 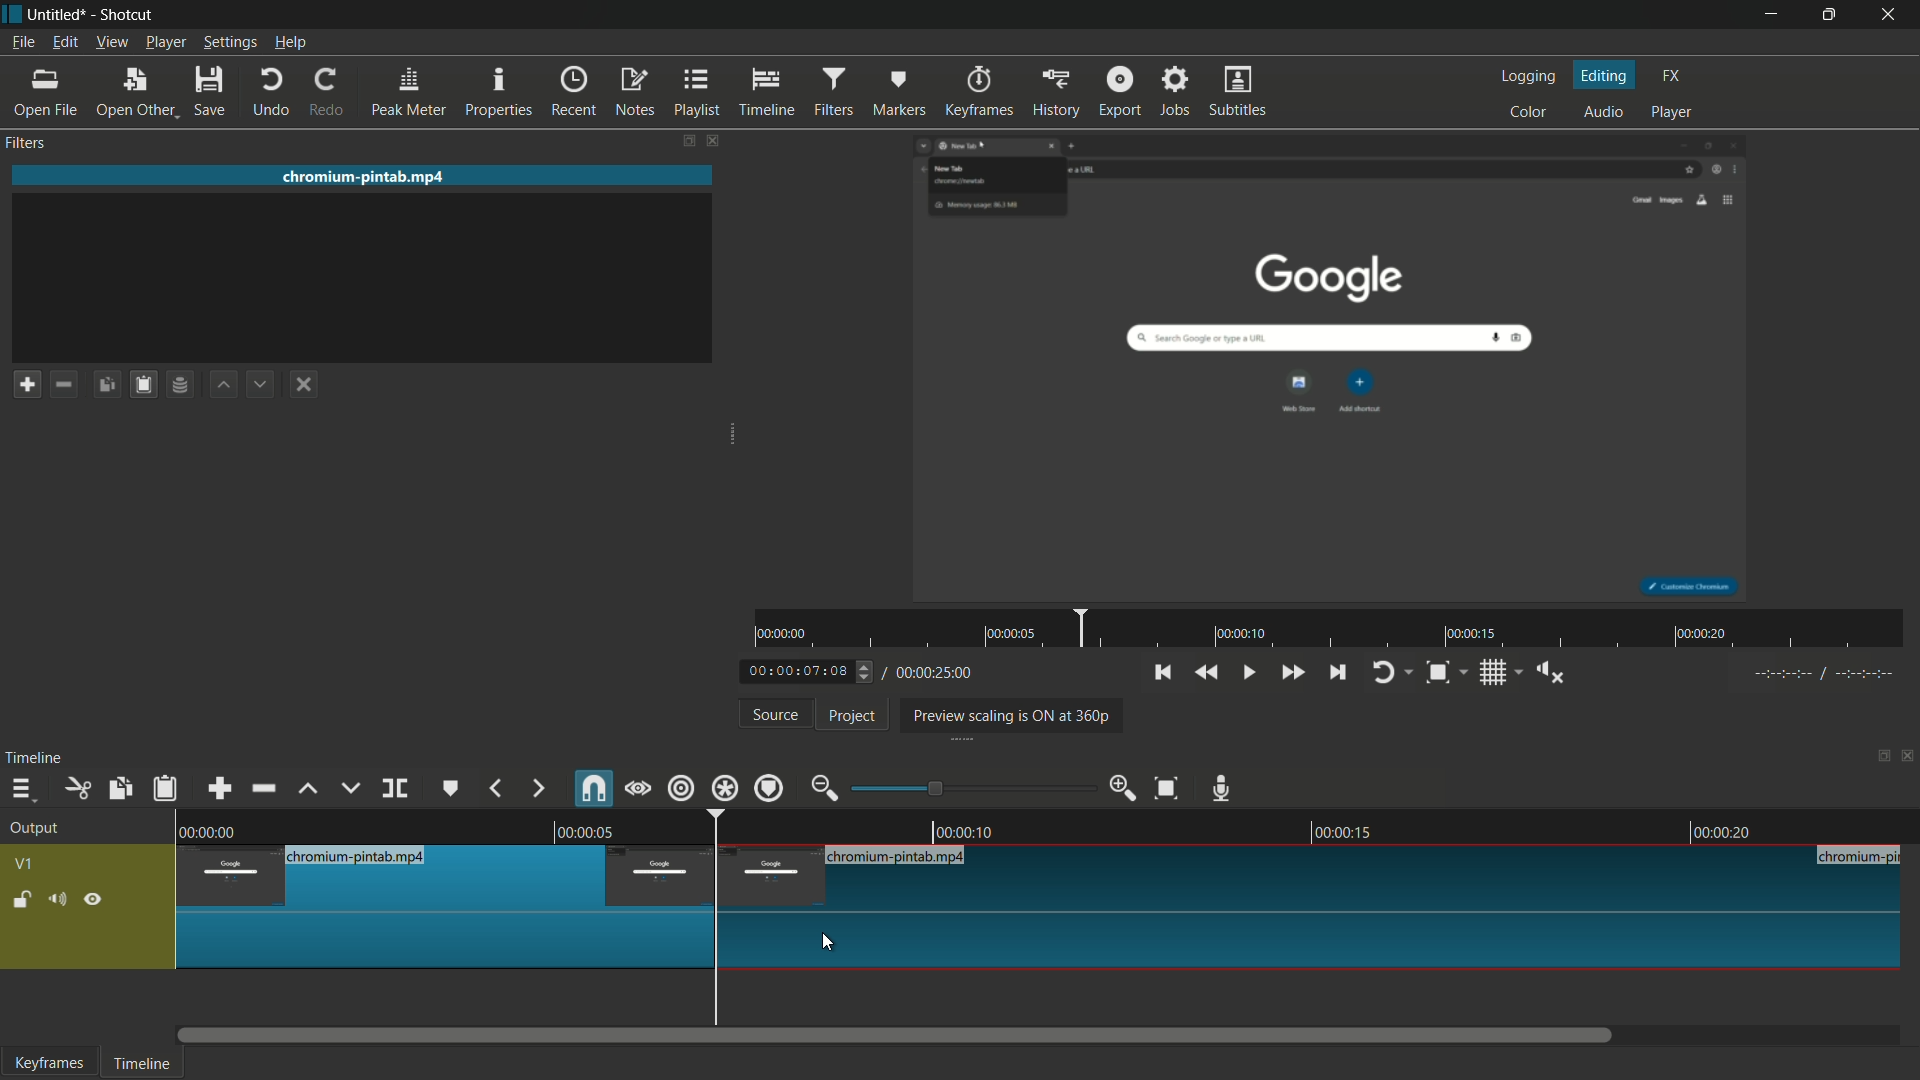 I want to click on editing, so click(x=1606, y=76).